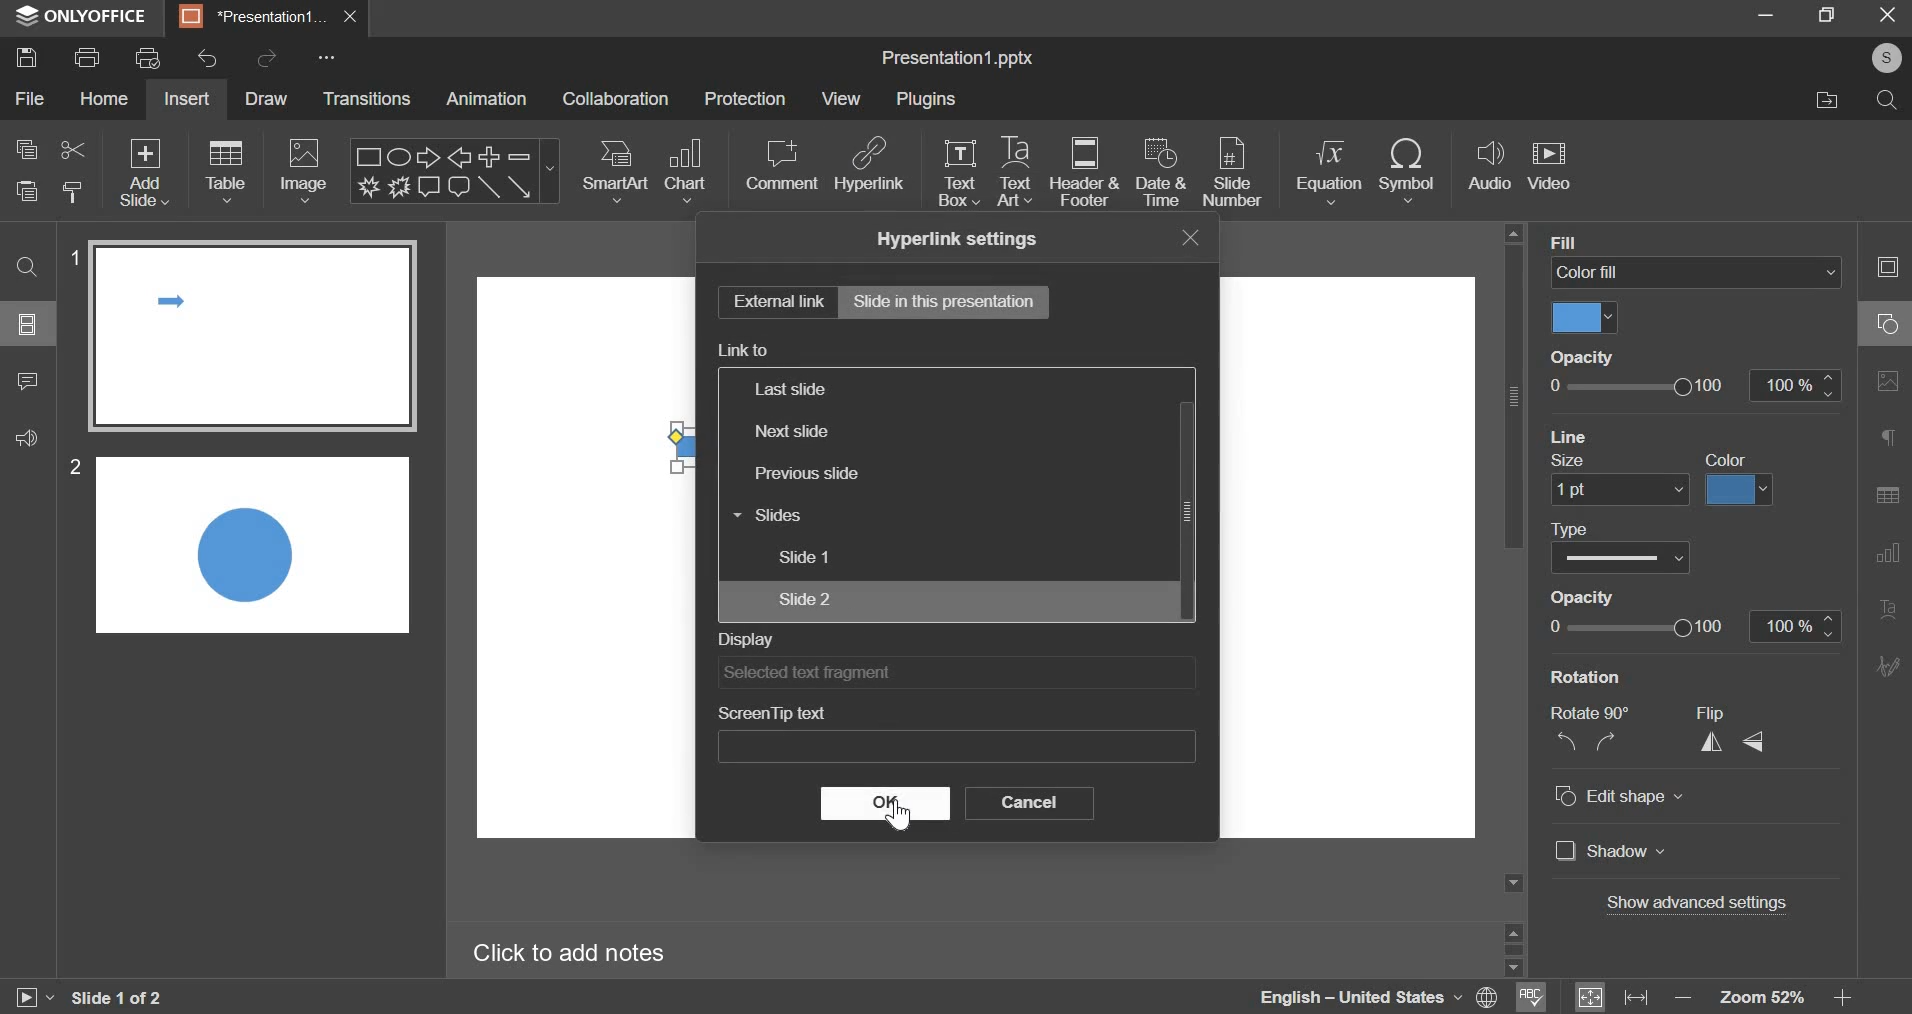 The image size is (1912, 1014). I want to click on print preview, so click(148, 56).